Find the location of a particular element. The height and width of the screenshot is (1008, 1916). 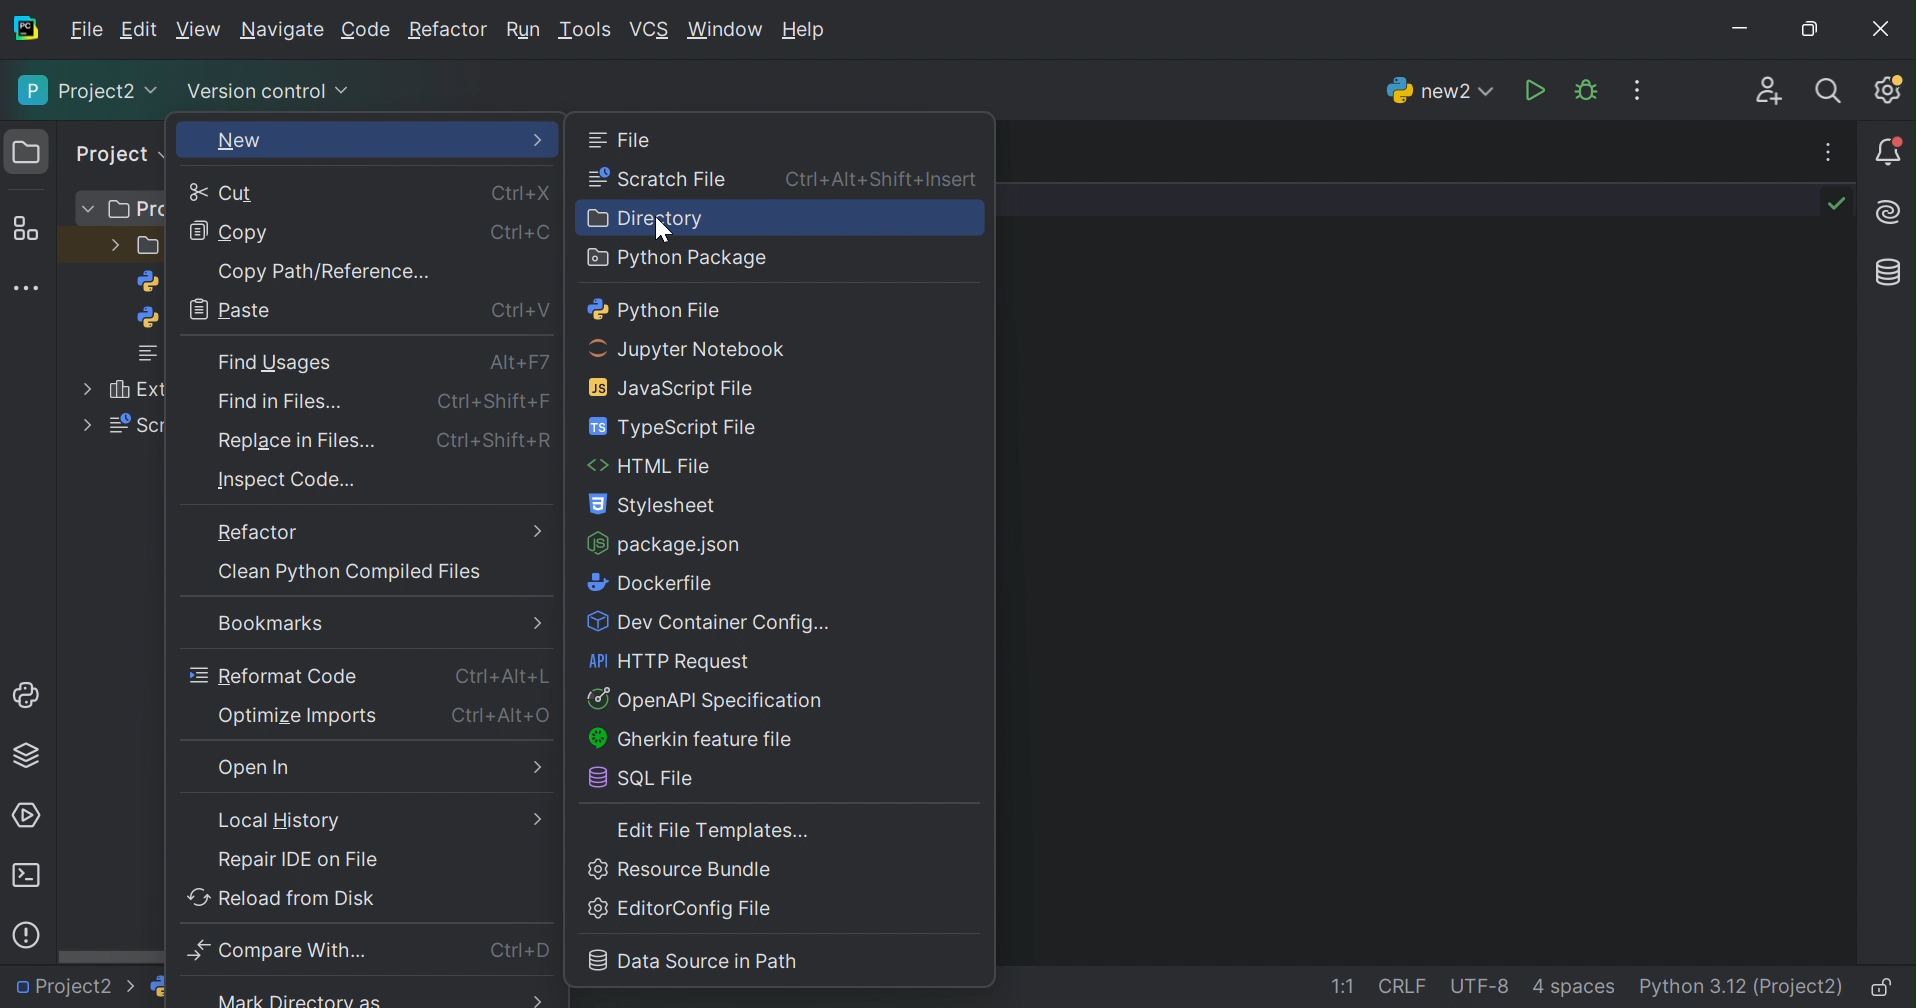

Debug is located at coordinates (1586, 90).